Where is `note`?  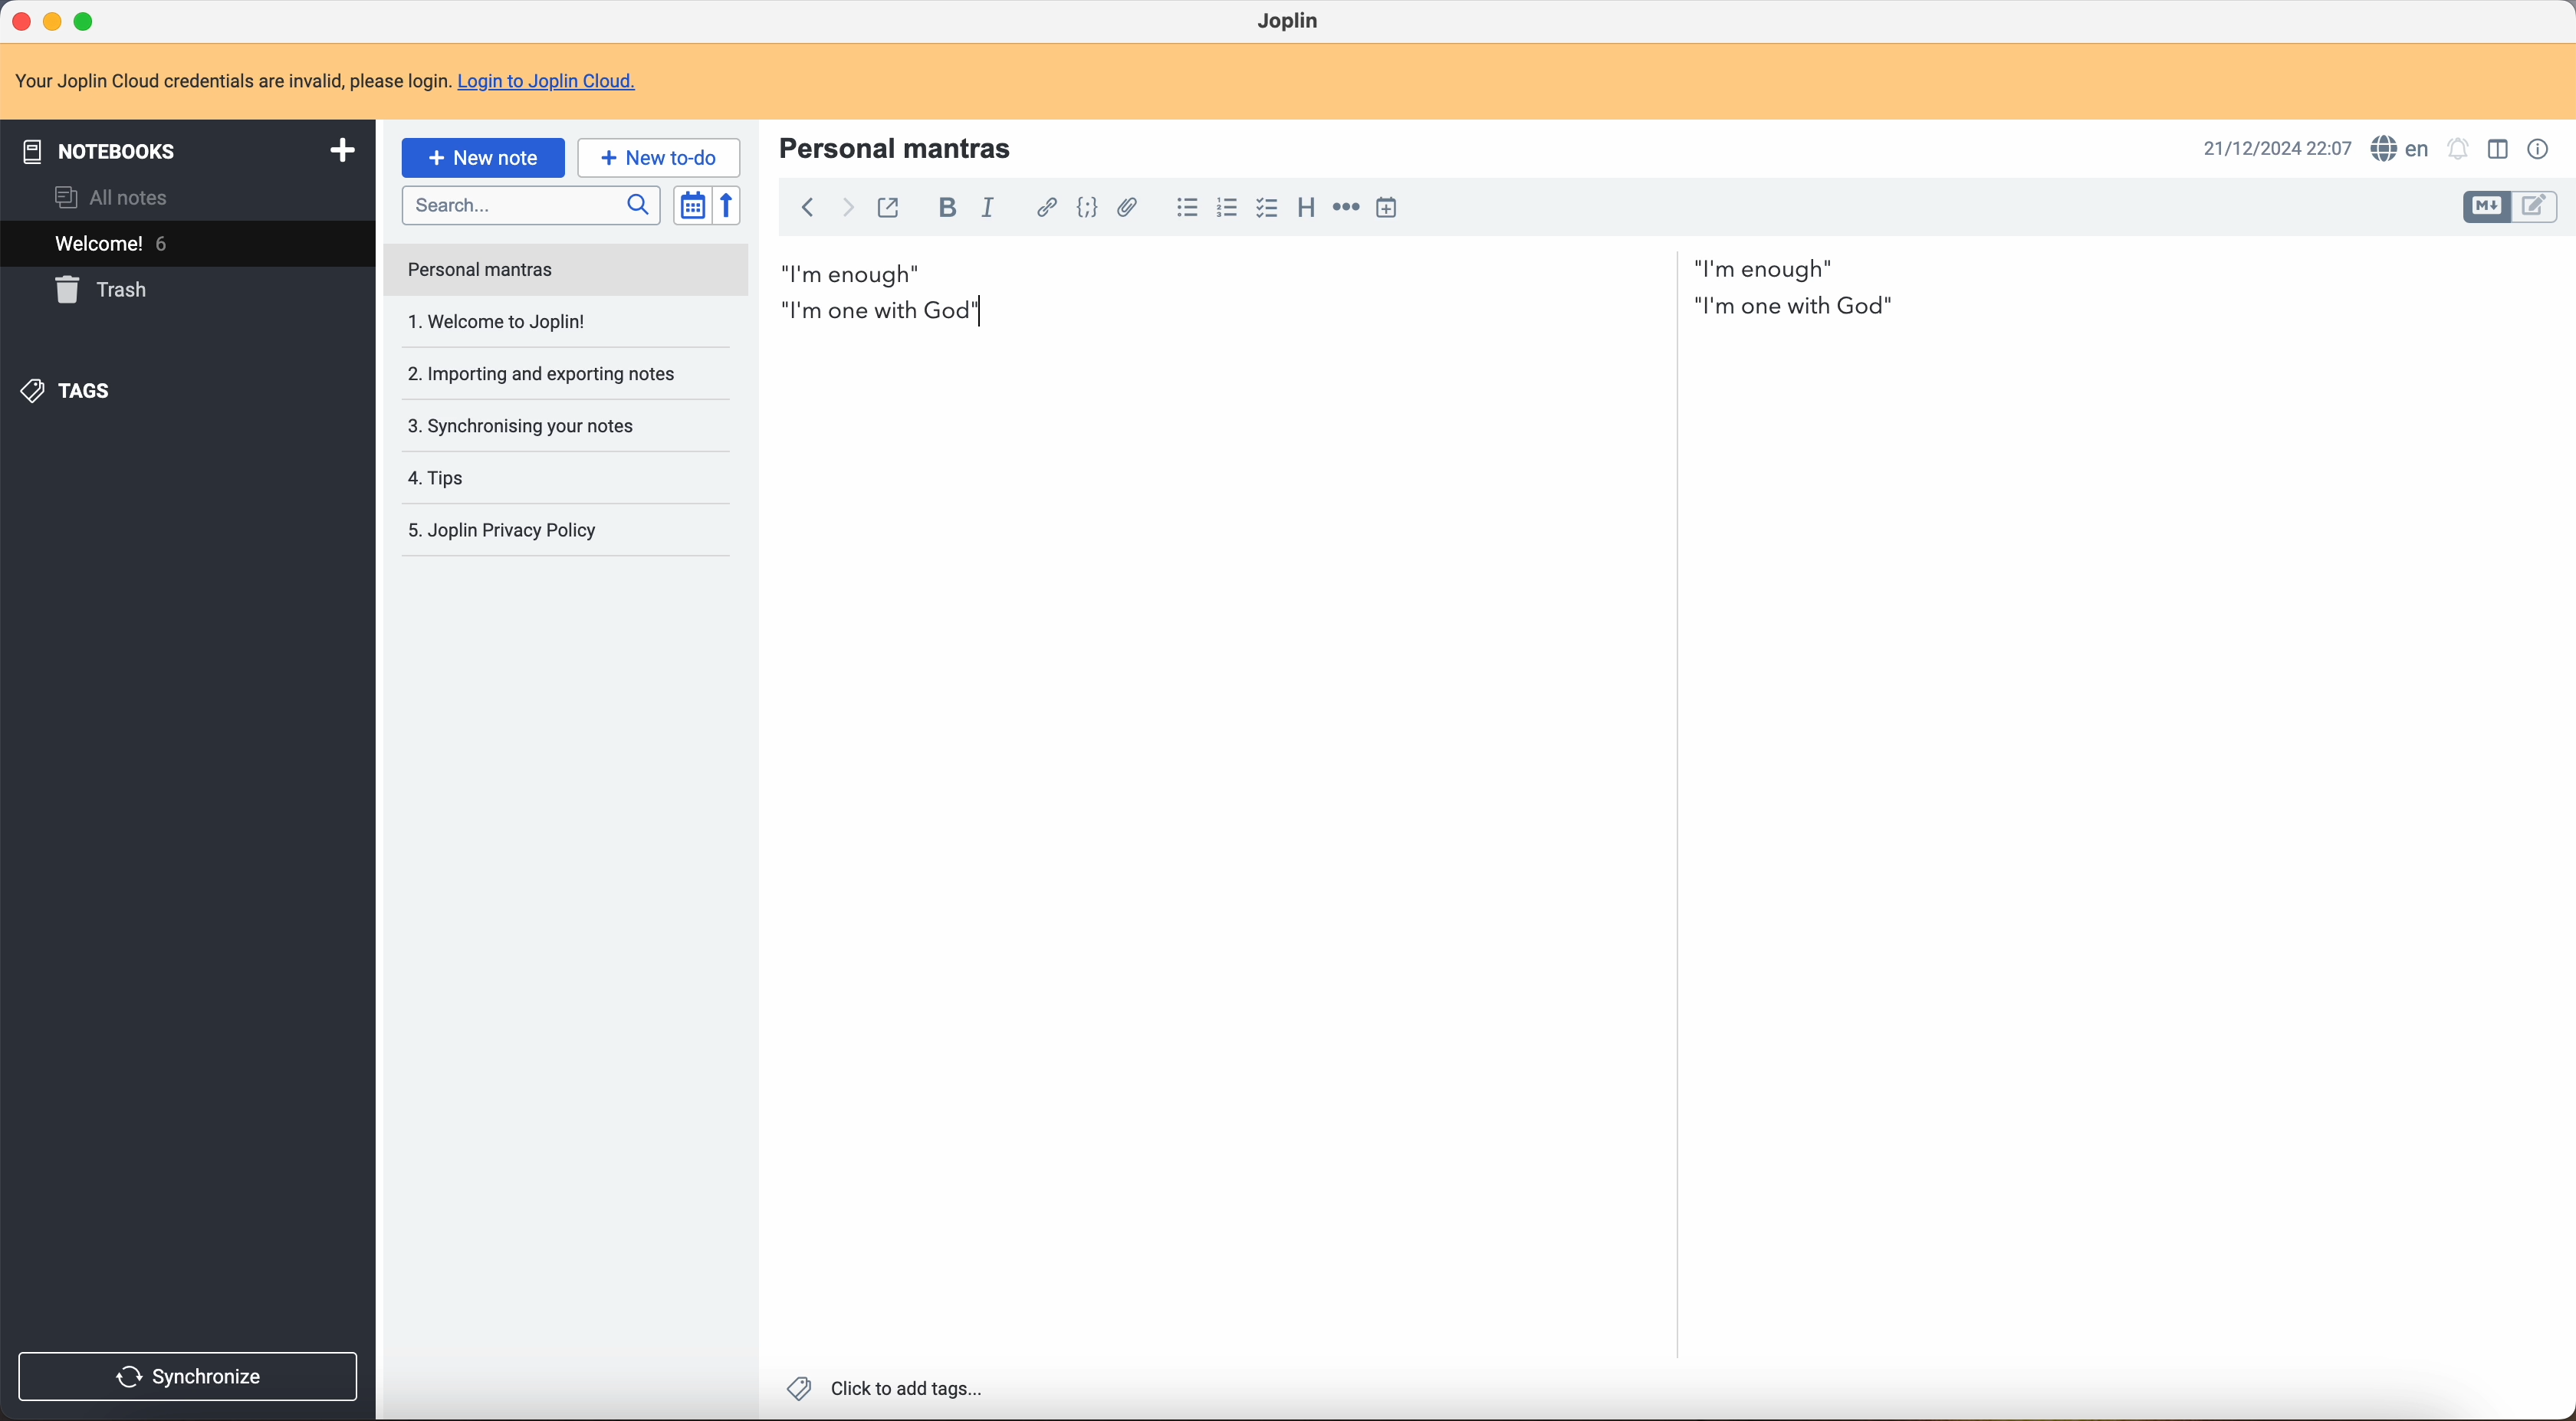 note is located at coordinates (328, 82).